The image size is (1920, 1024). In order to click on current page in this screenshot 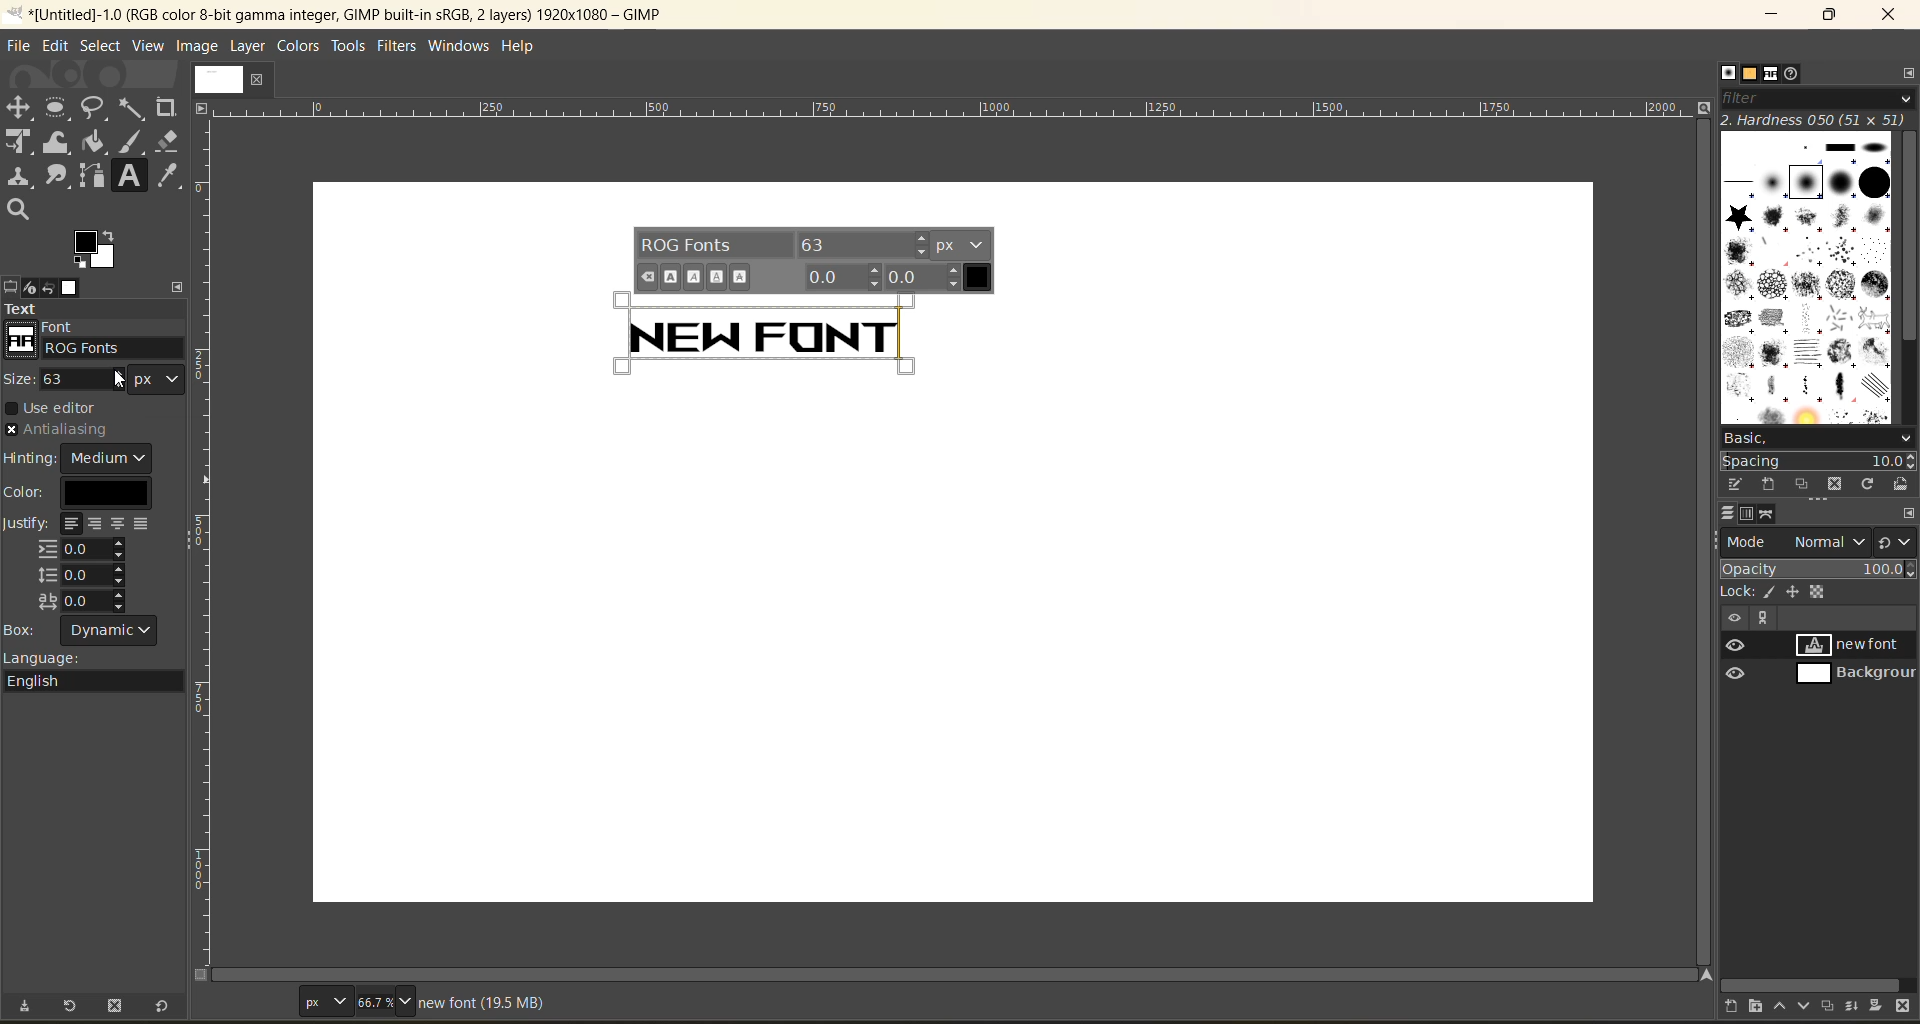, I will do `click(233, 78)`.